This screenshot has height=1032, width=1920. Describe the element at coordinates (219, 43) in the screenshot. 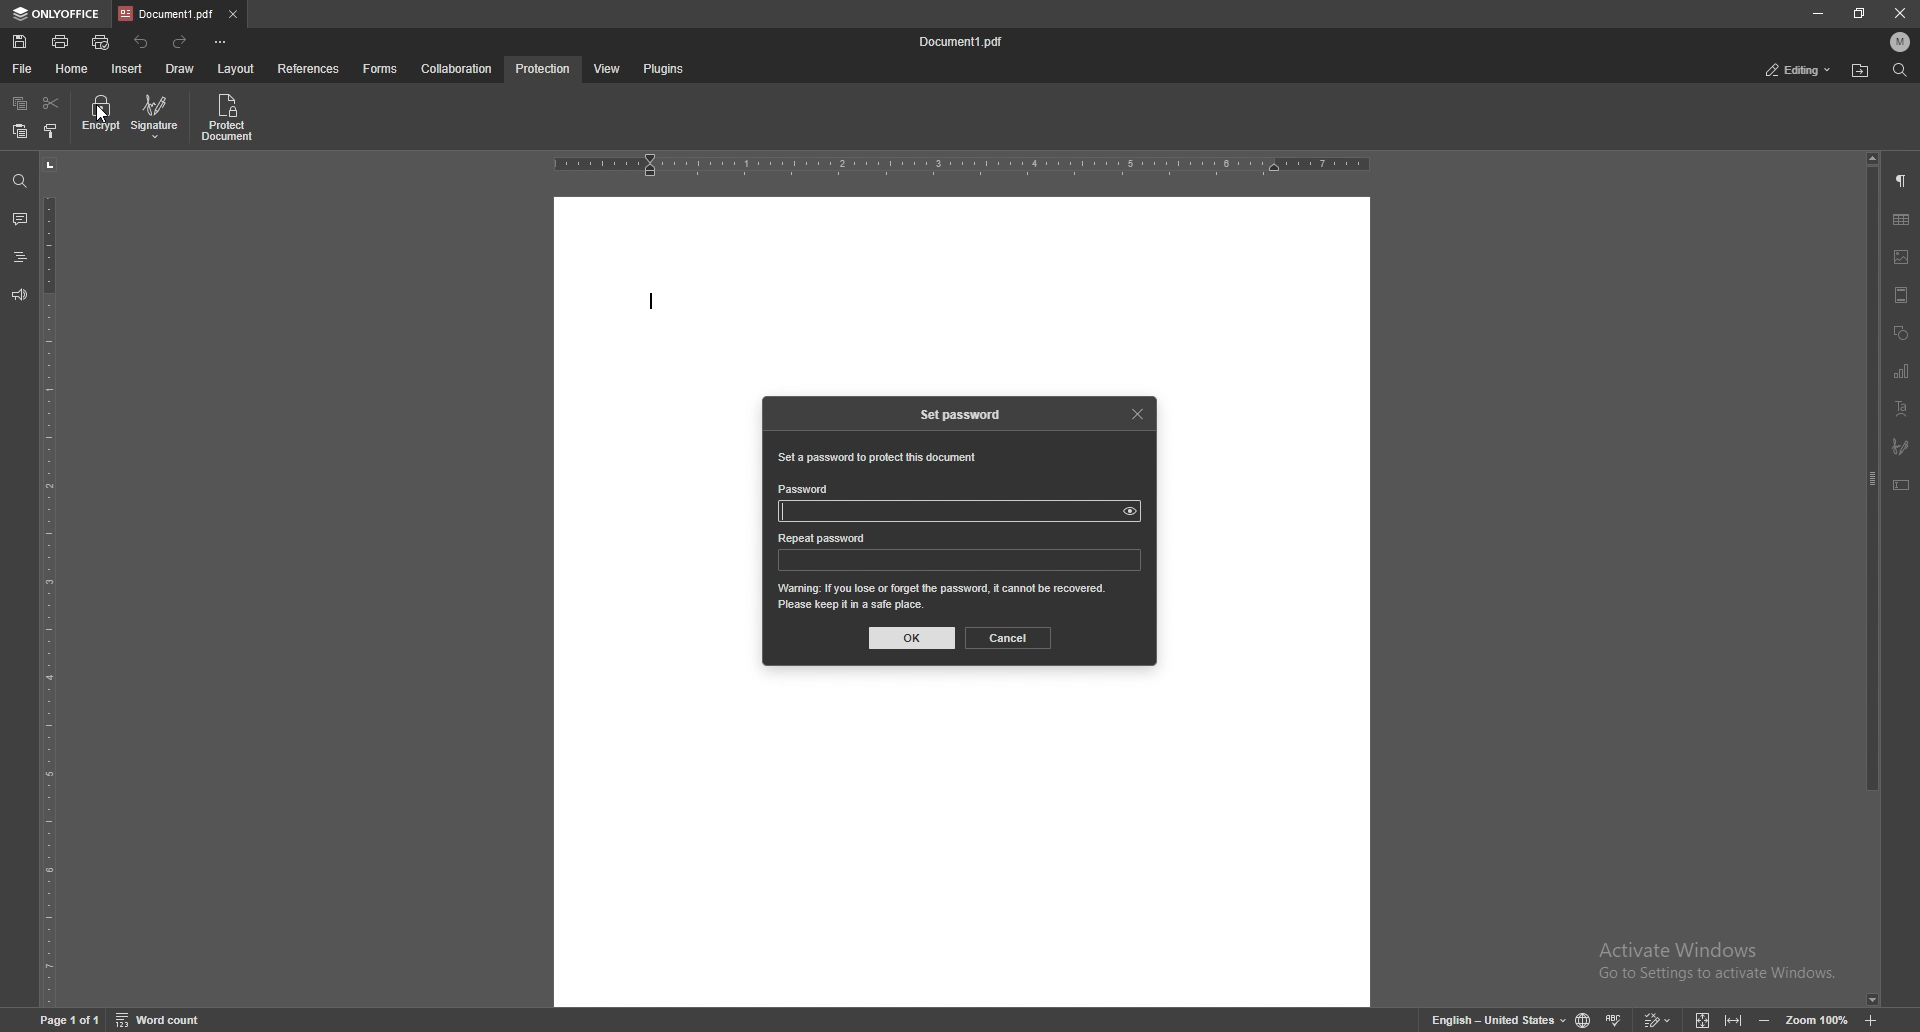

I see `customize toolbar` at that location.